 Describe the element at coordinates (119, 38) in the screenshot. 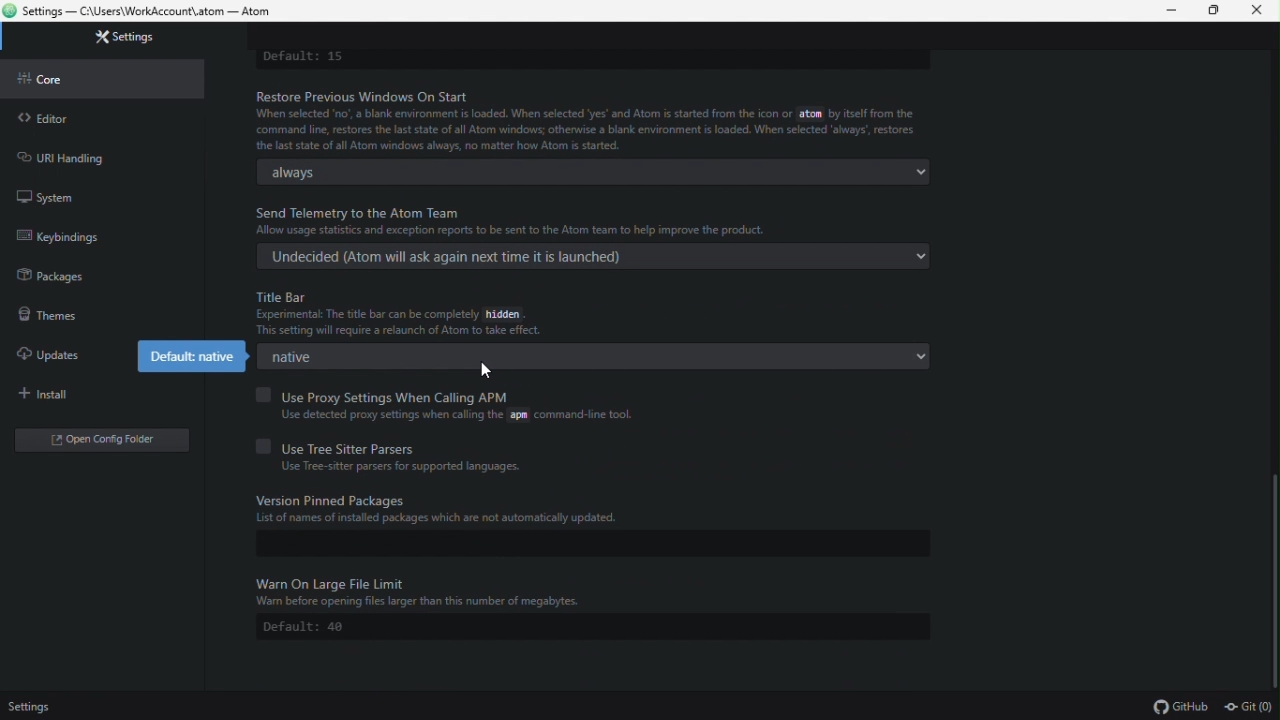

I see `settings` at that location.